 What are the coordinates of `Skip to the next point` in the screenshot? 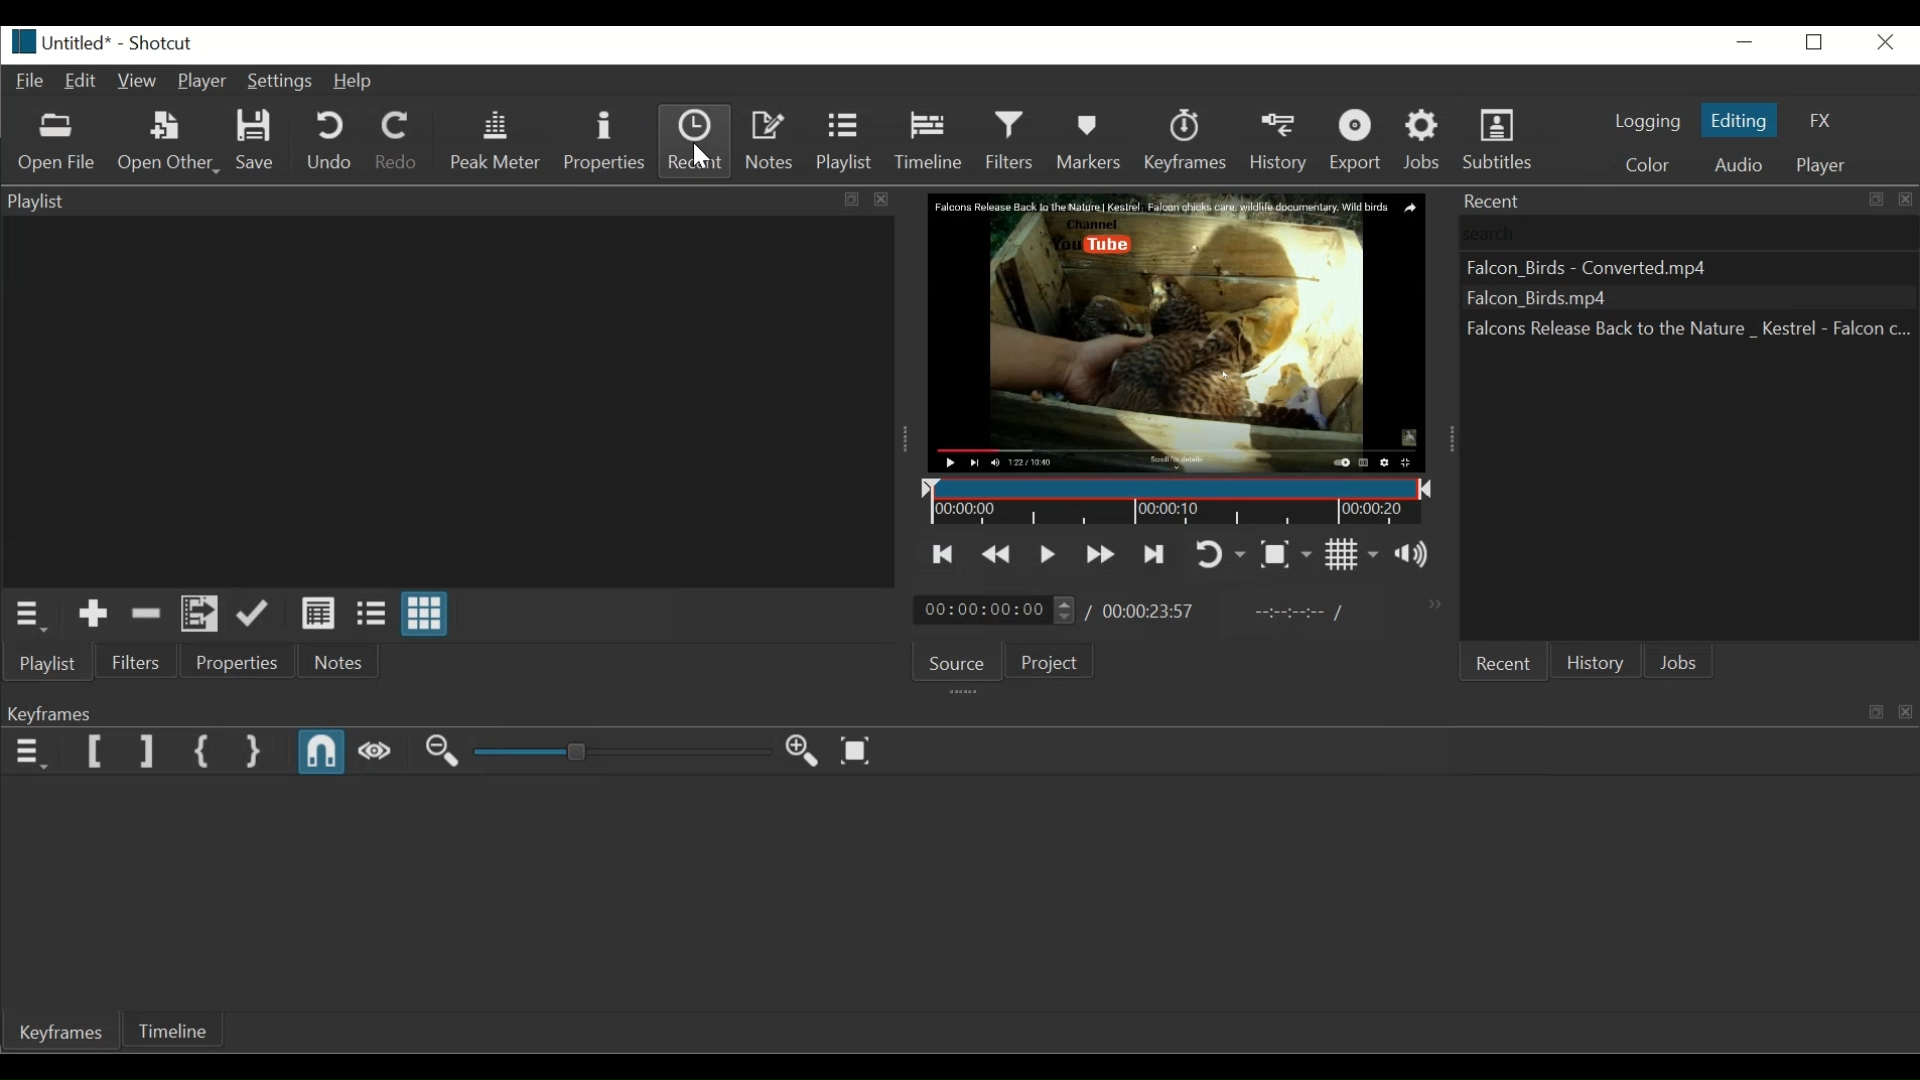 It's located at (1151, 555).